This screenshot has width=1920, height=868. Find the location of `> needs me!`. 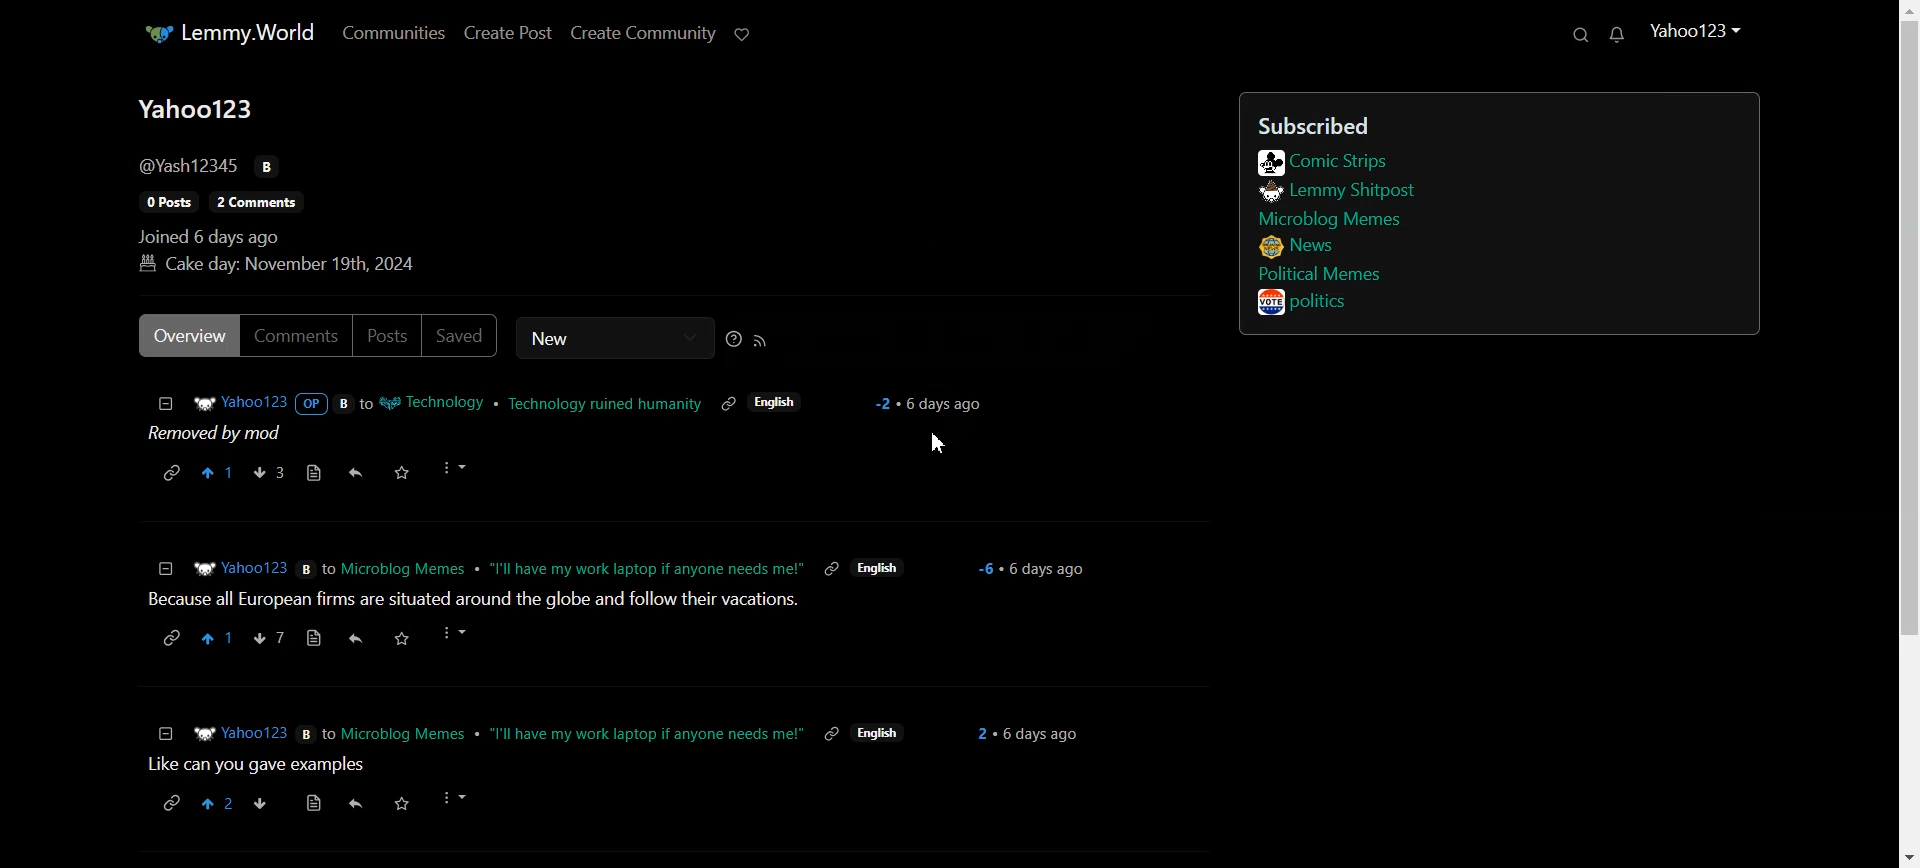

> needs me! is located at coordinates (879, 566).